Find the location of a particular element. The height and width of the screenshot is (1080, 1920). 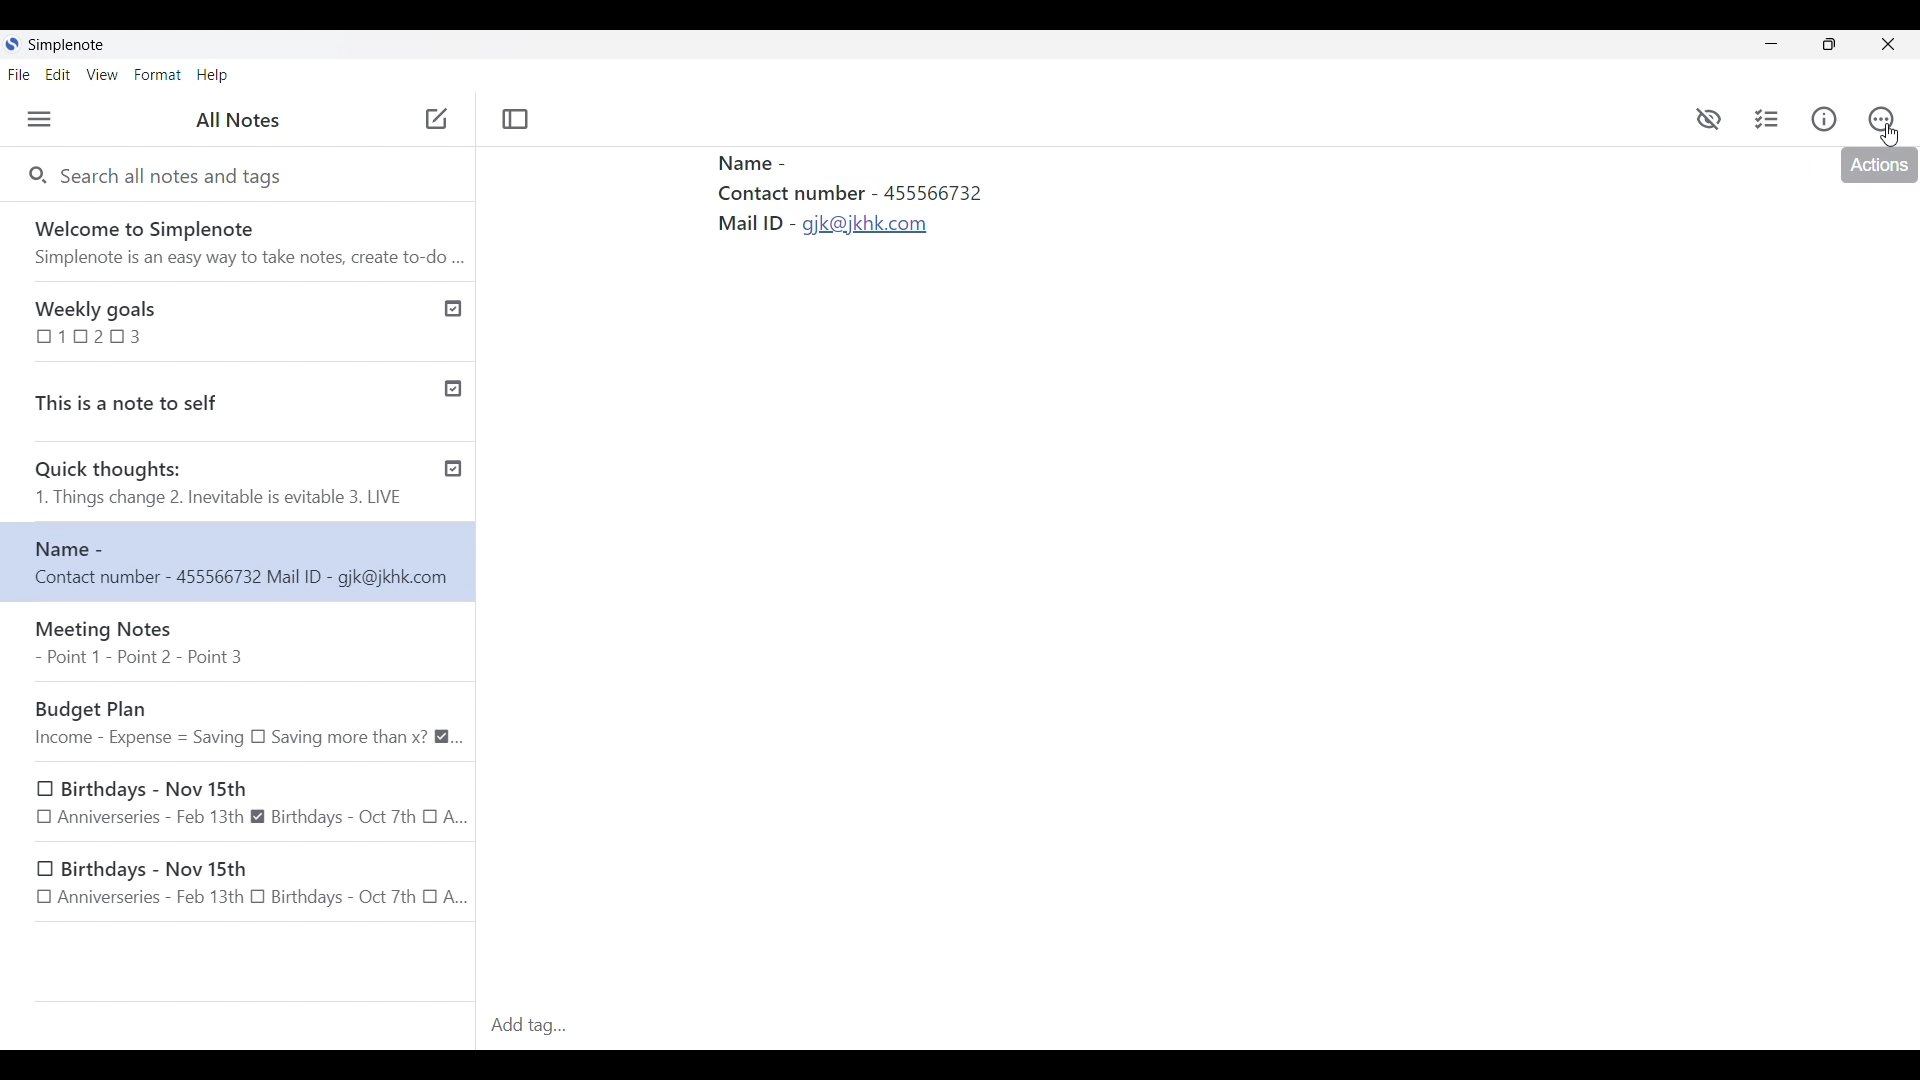

Software name is located at coordinates (66, 45).